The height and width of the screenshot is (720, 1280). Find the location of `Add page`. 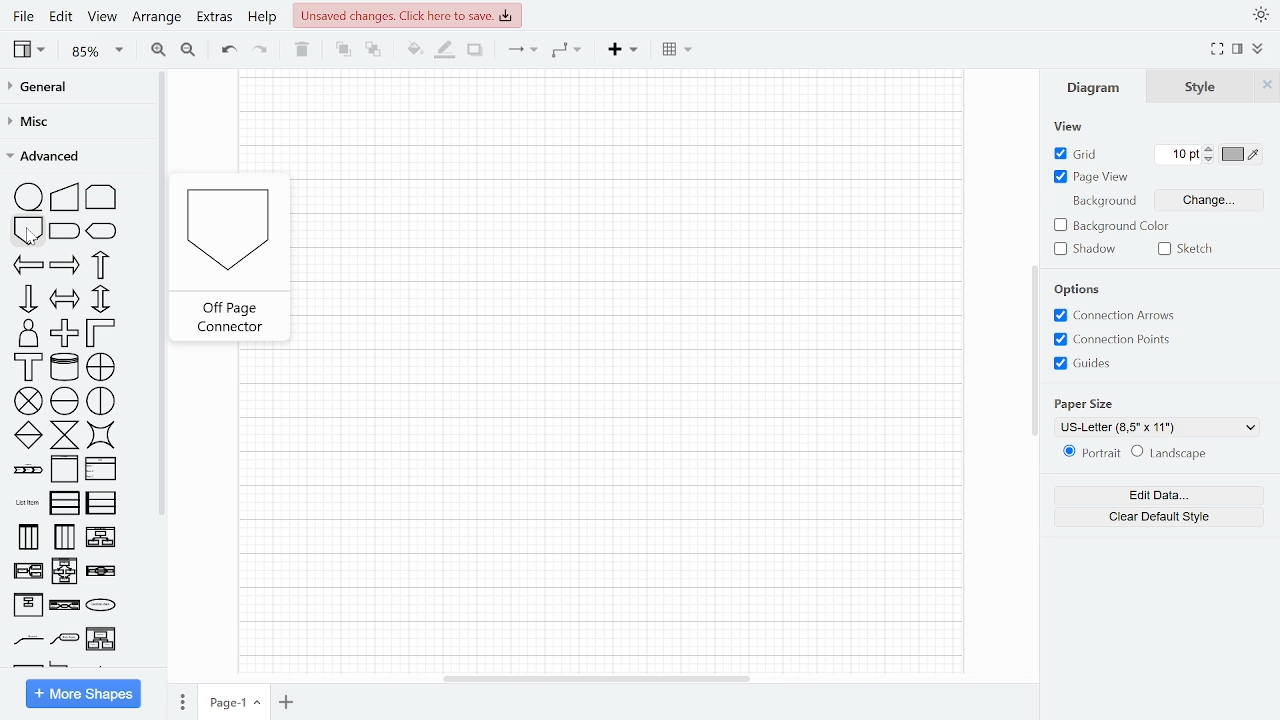

Add page is located at coordinates (288, 701).